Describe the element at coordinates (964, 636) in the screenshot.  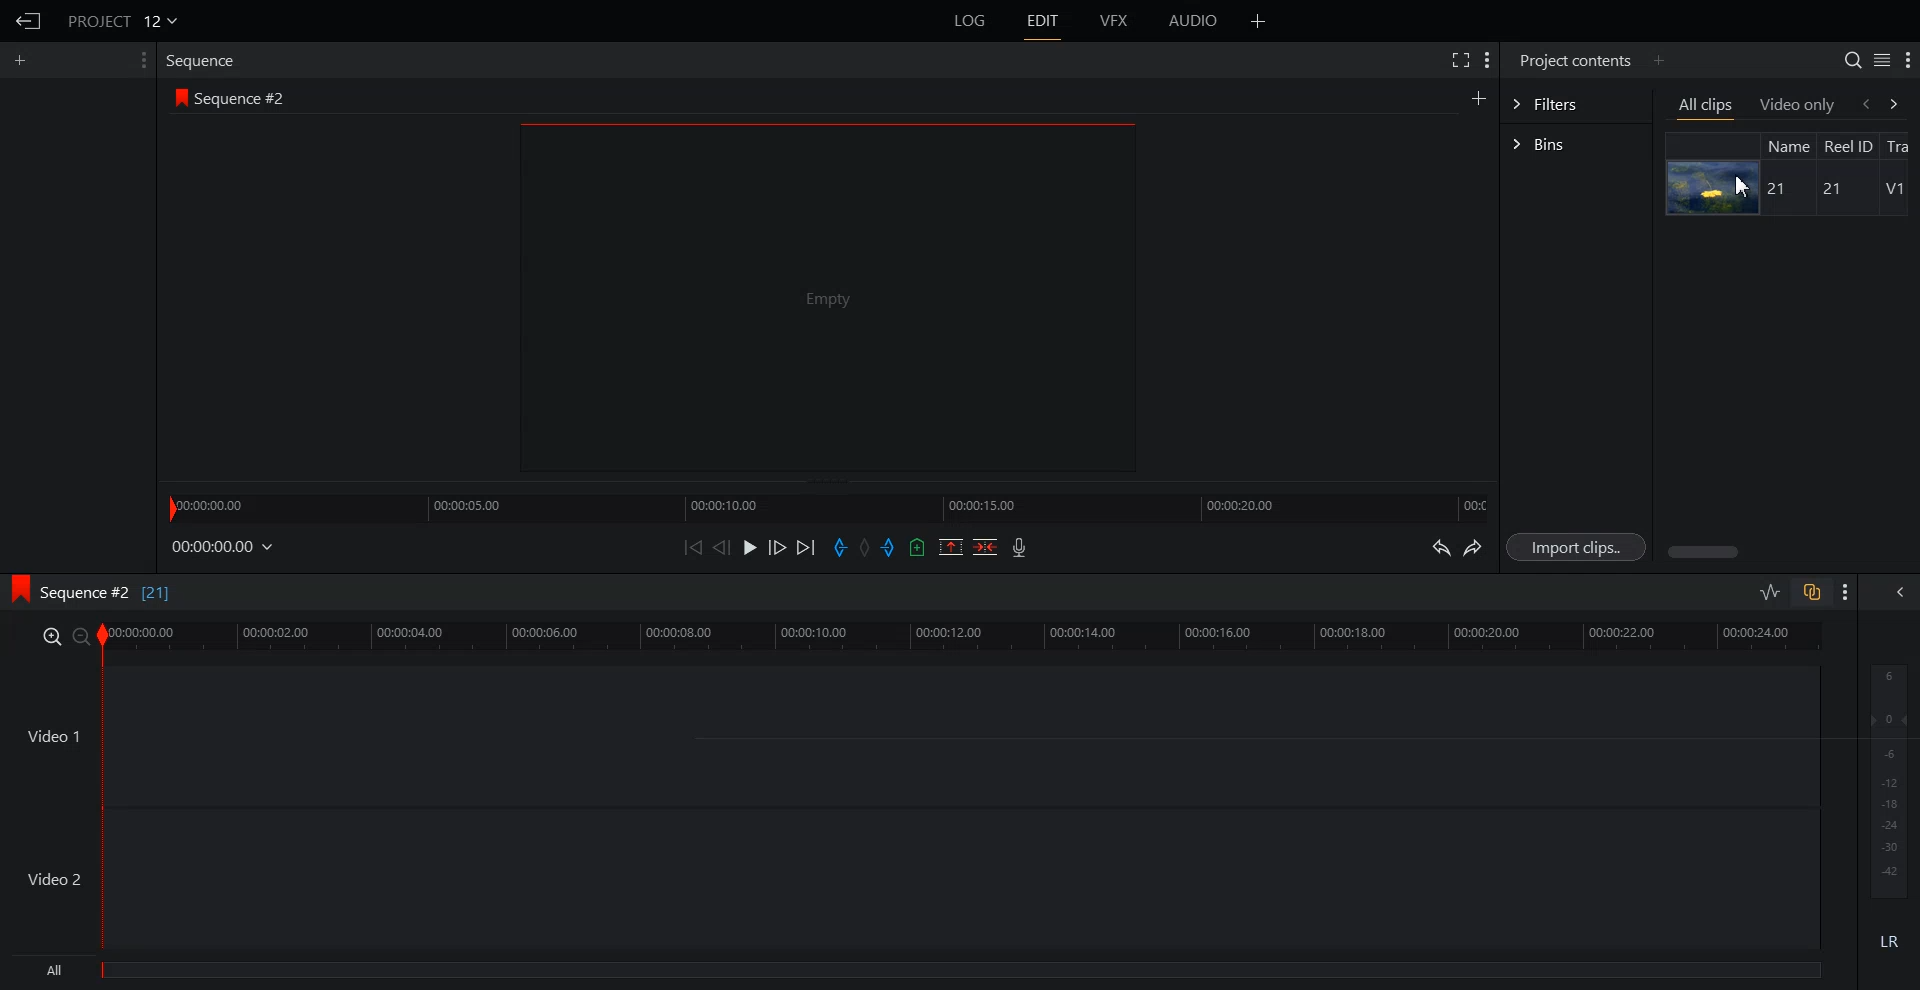
I see `Timeline` at that location.